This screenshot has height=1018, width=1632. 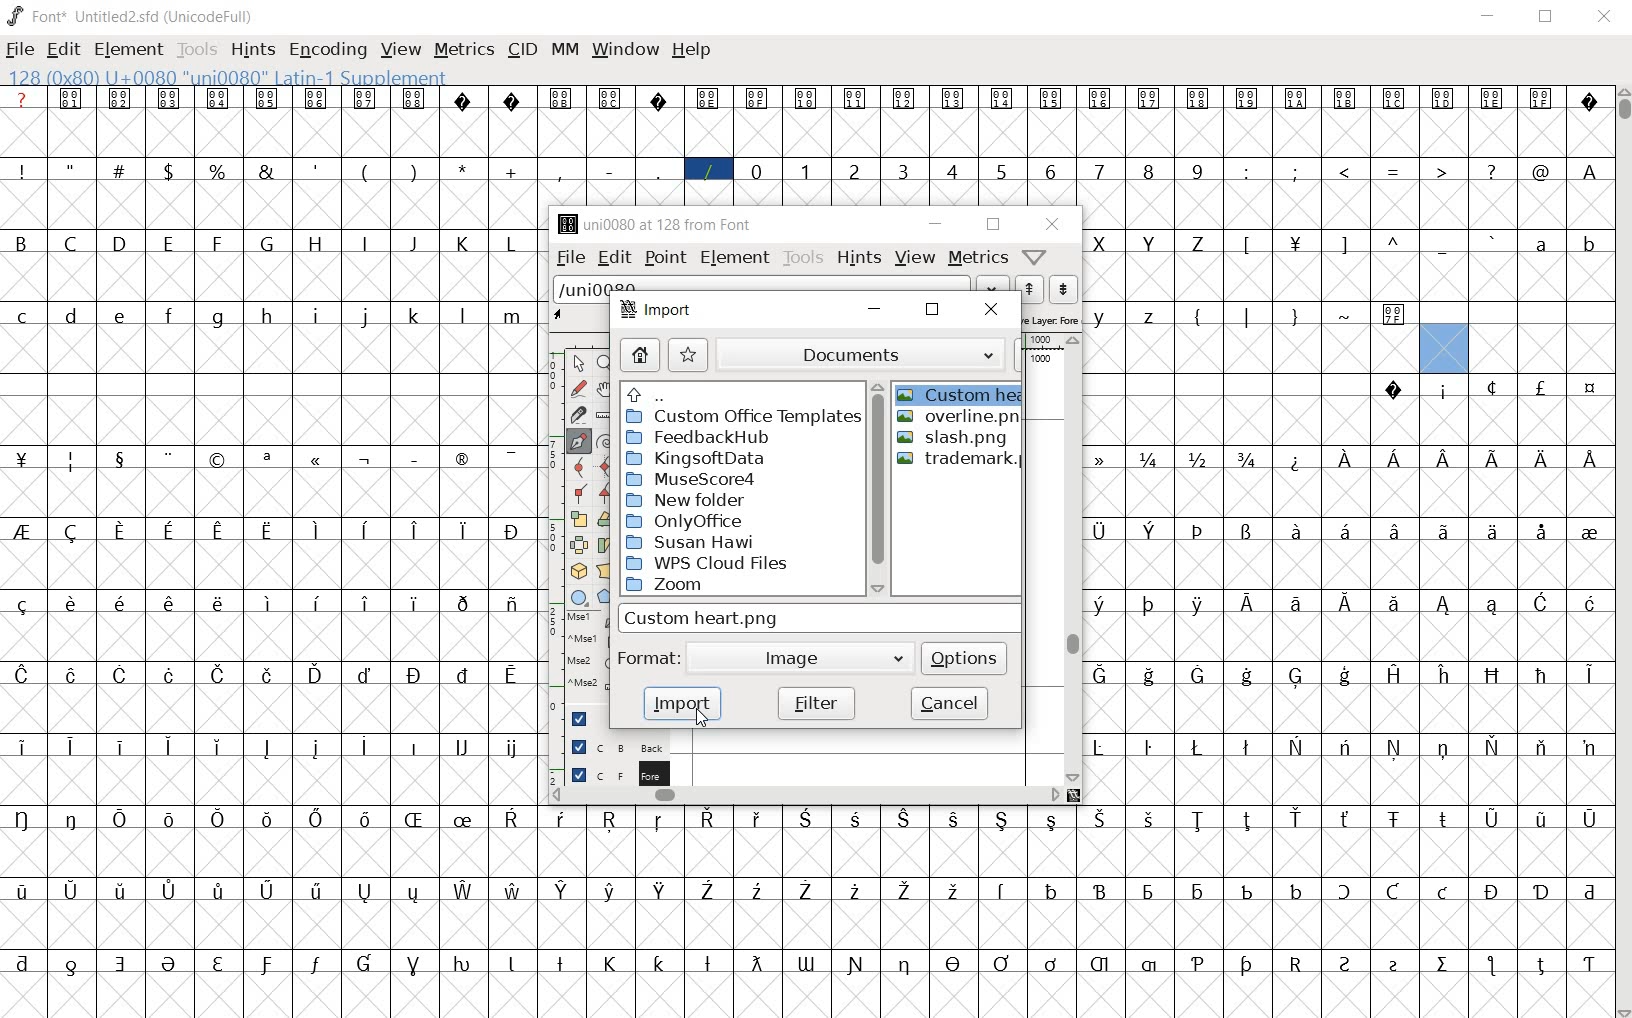 I want to click on glyph, so click(x=168, y=964).